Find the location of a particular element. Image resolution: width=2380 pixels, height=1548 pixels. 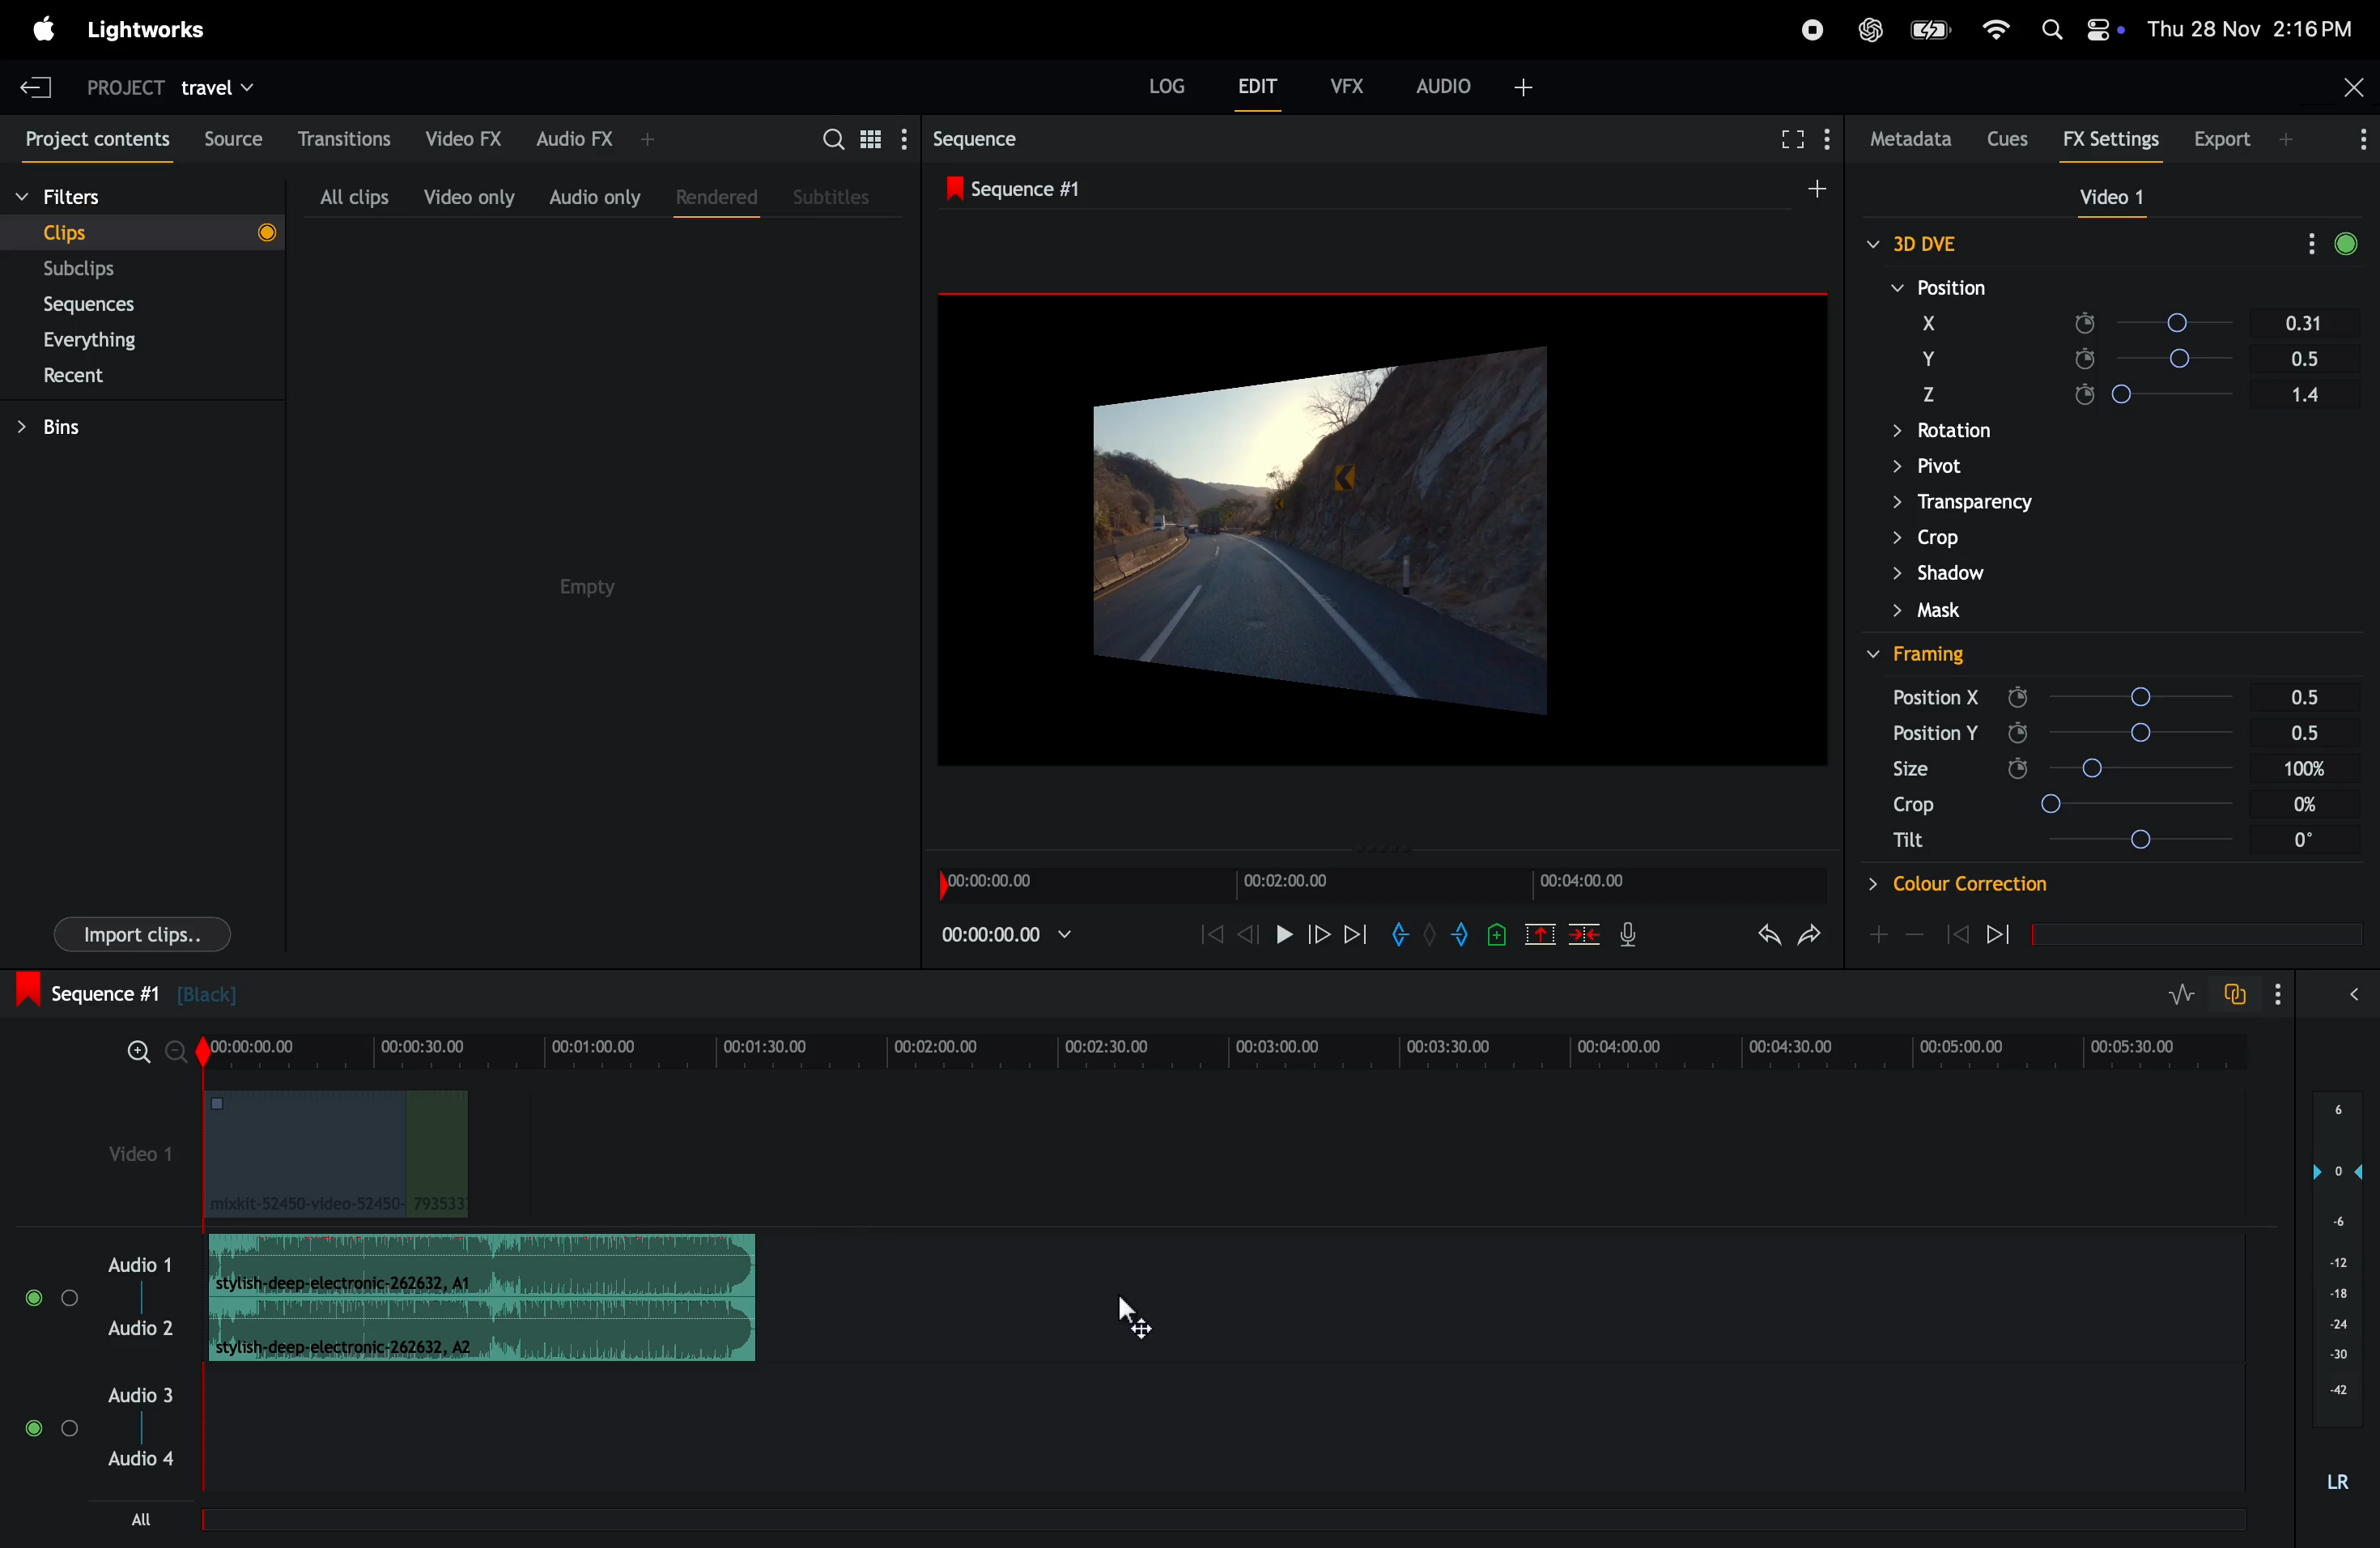

close is located at coordinates (2349, 90).